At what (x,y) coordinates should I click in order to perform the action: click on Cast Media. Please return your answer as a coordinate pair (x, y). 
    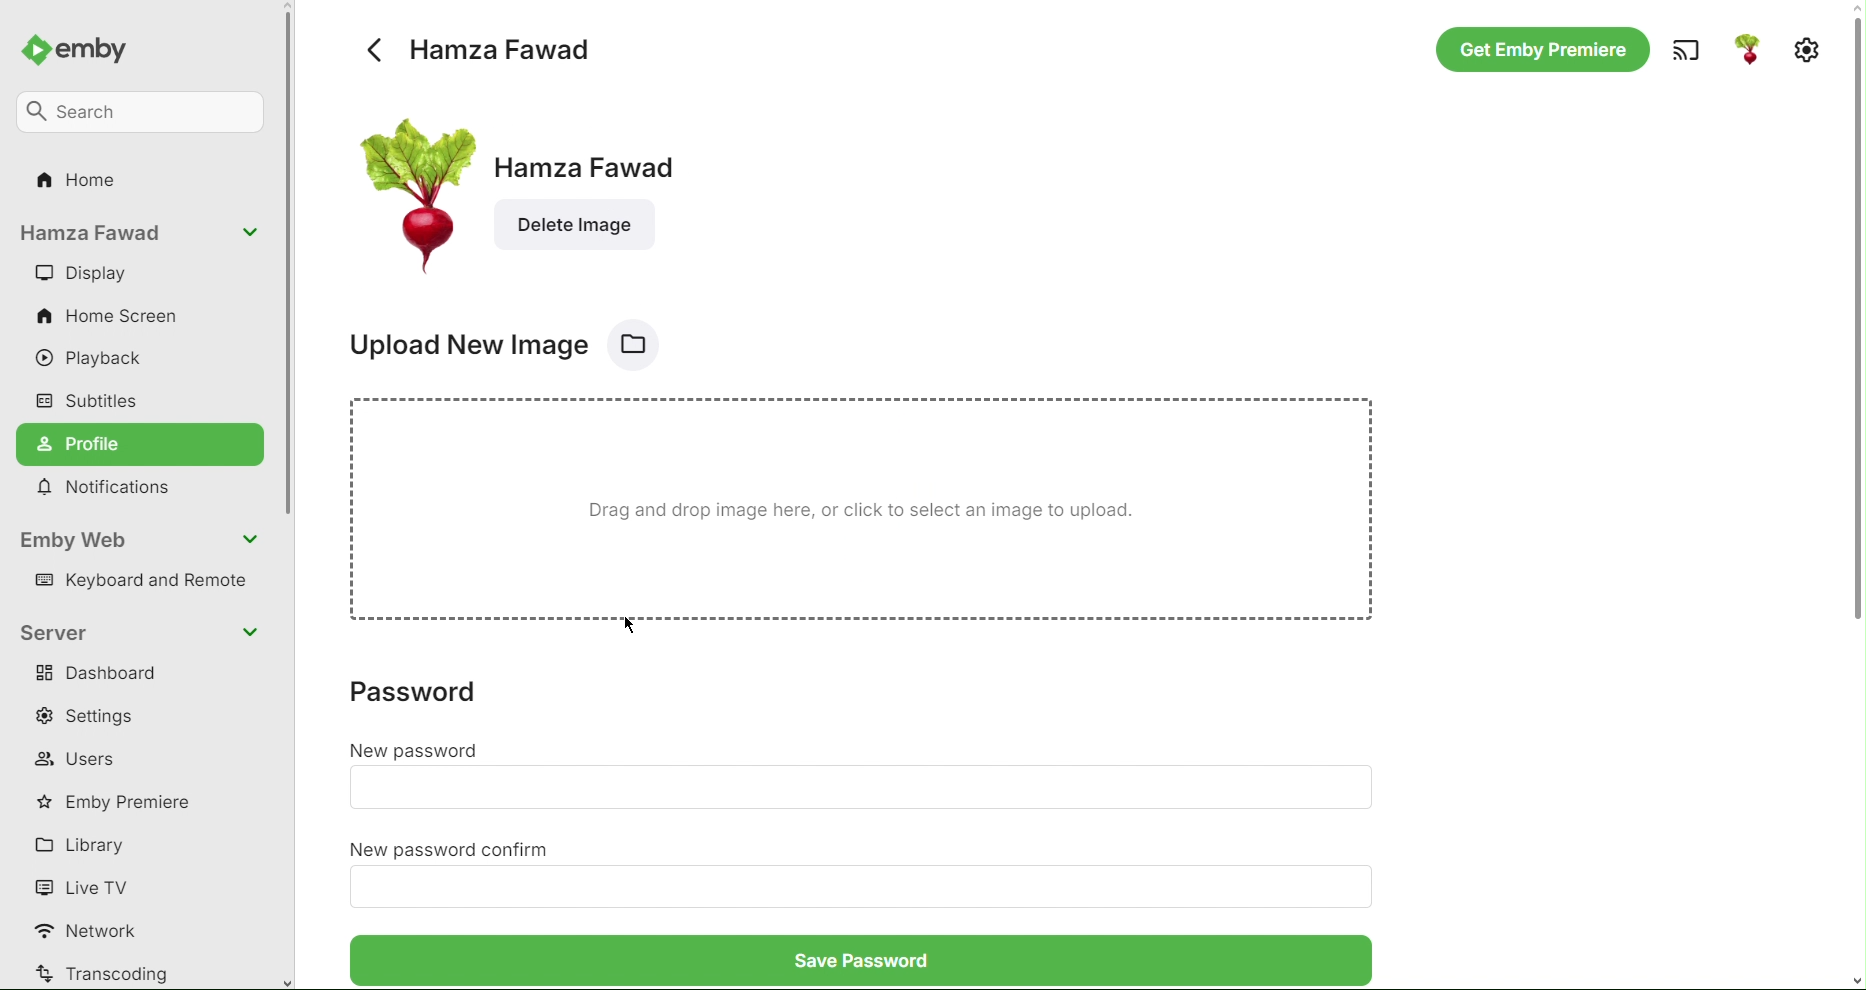
    Looking at the image, I should click on (1683, 50).